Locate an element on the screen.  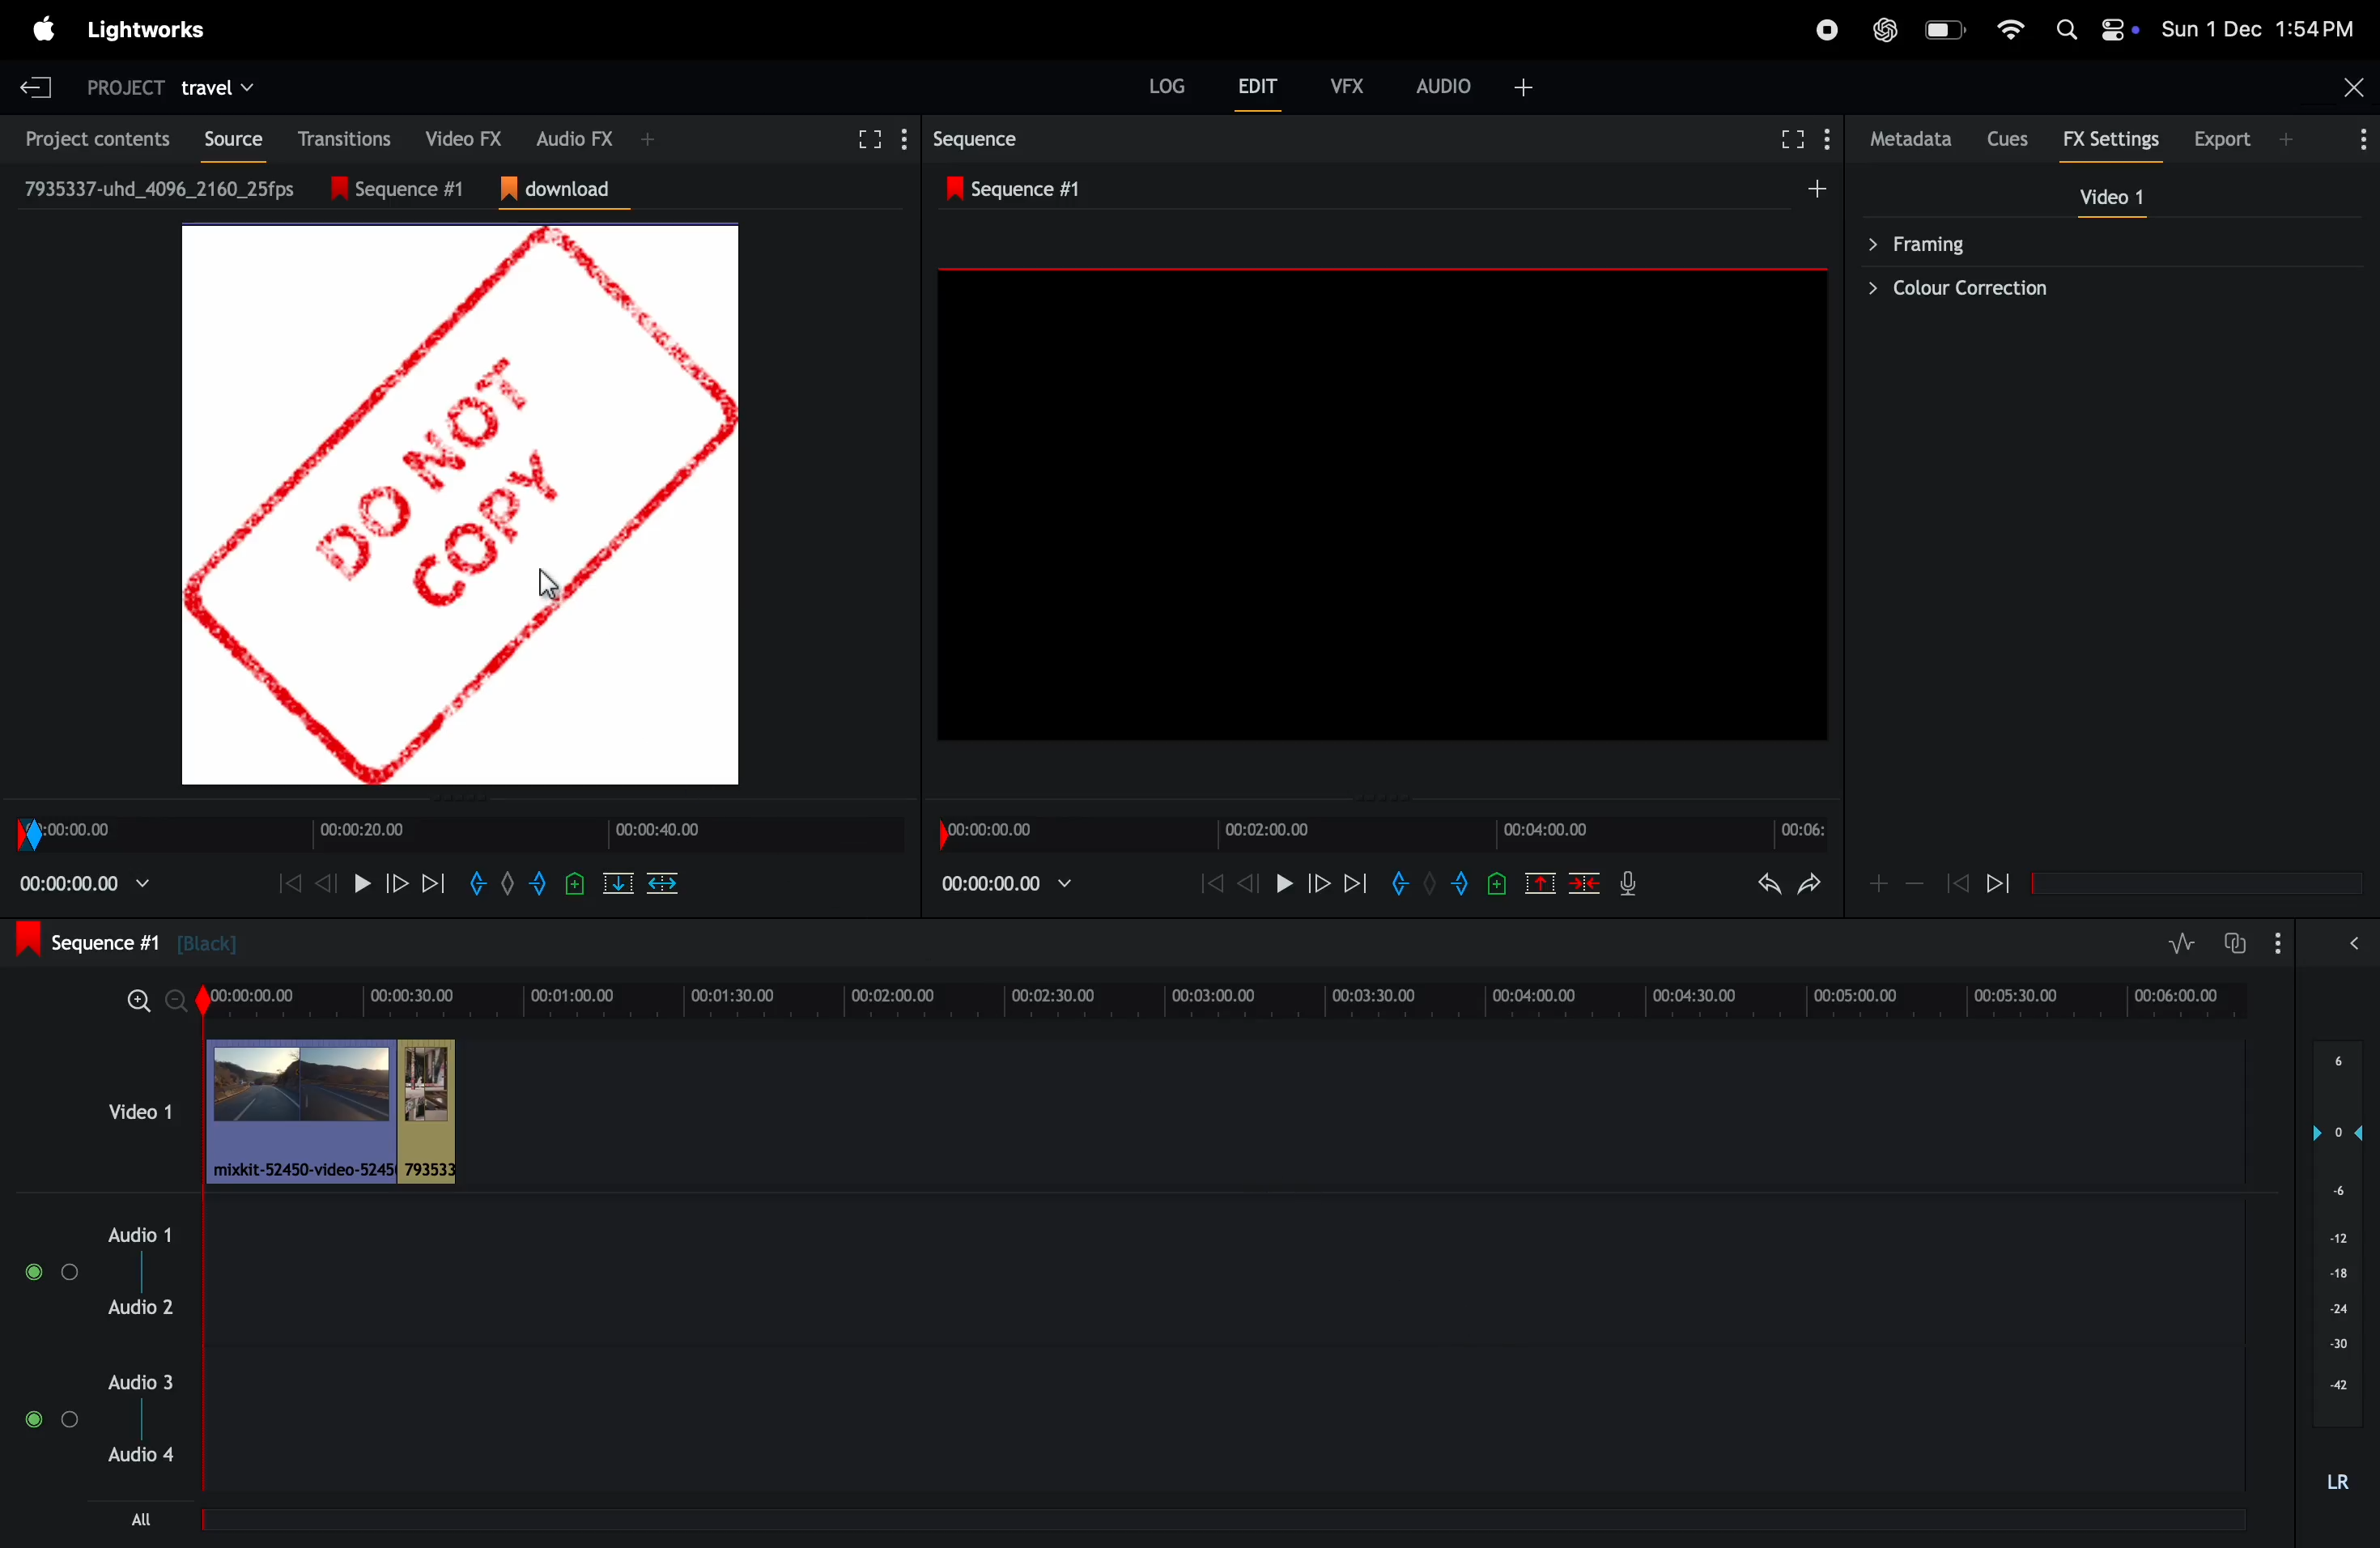
options is located at coordinates (2358, 138).